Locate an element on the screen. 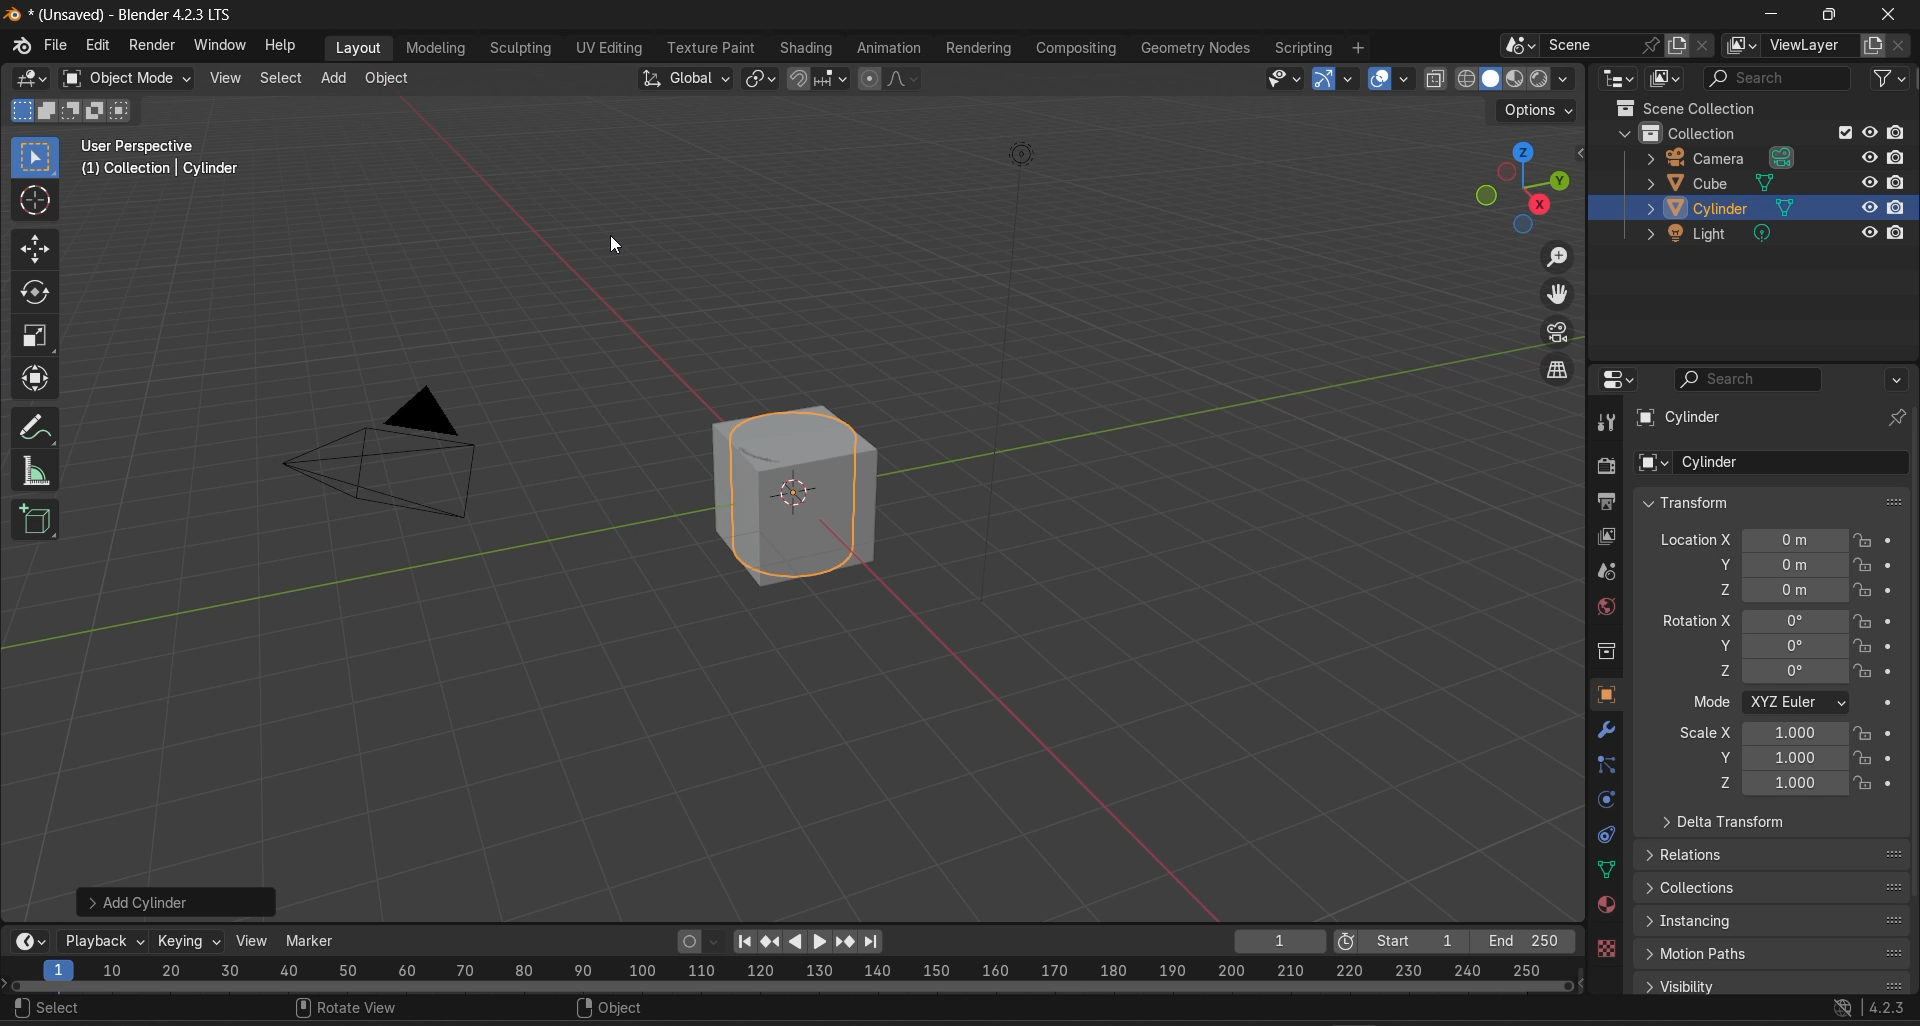 Image resolution: width=1920 pixels, height=1026 pixels. set the object interaction mode is located at coordinates (127, 78).